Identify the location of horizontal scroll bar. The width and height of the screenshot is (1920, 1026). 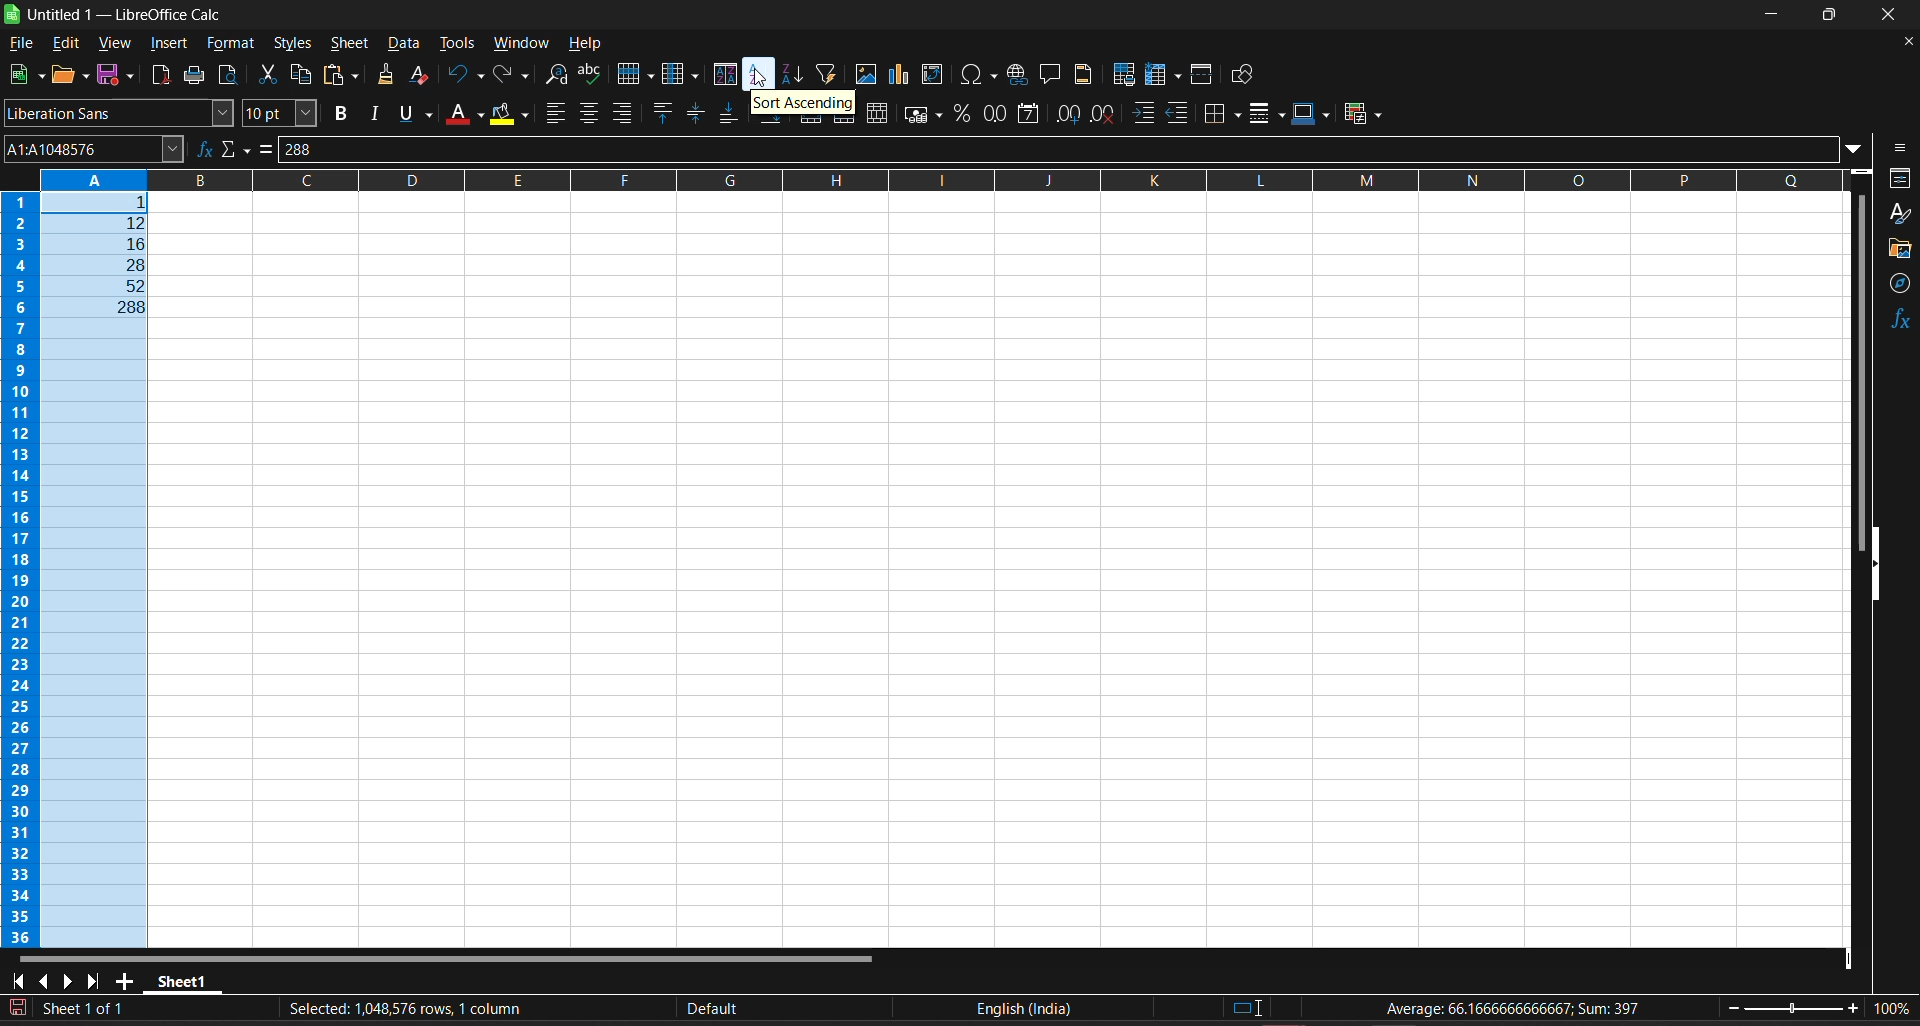
(444, 956).